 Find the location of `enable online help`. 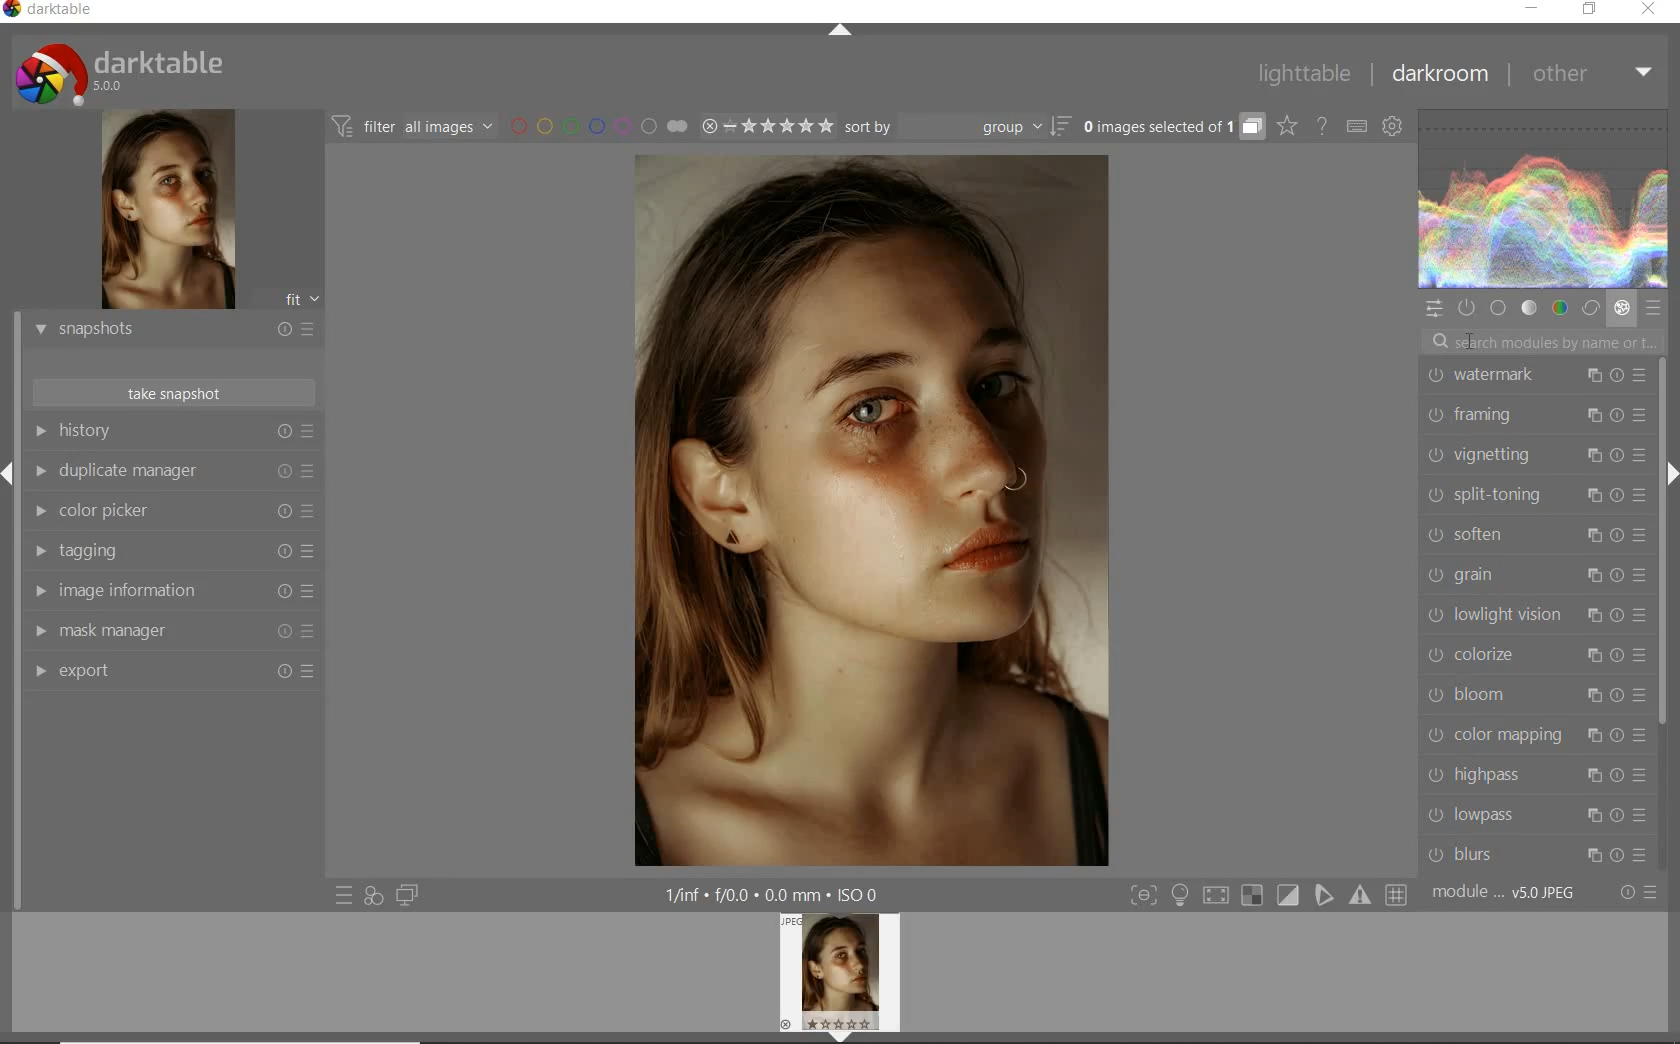

enable online help is located at coordinates (1322, 128).